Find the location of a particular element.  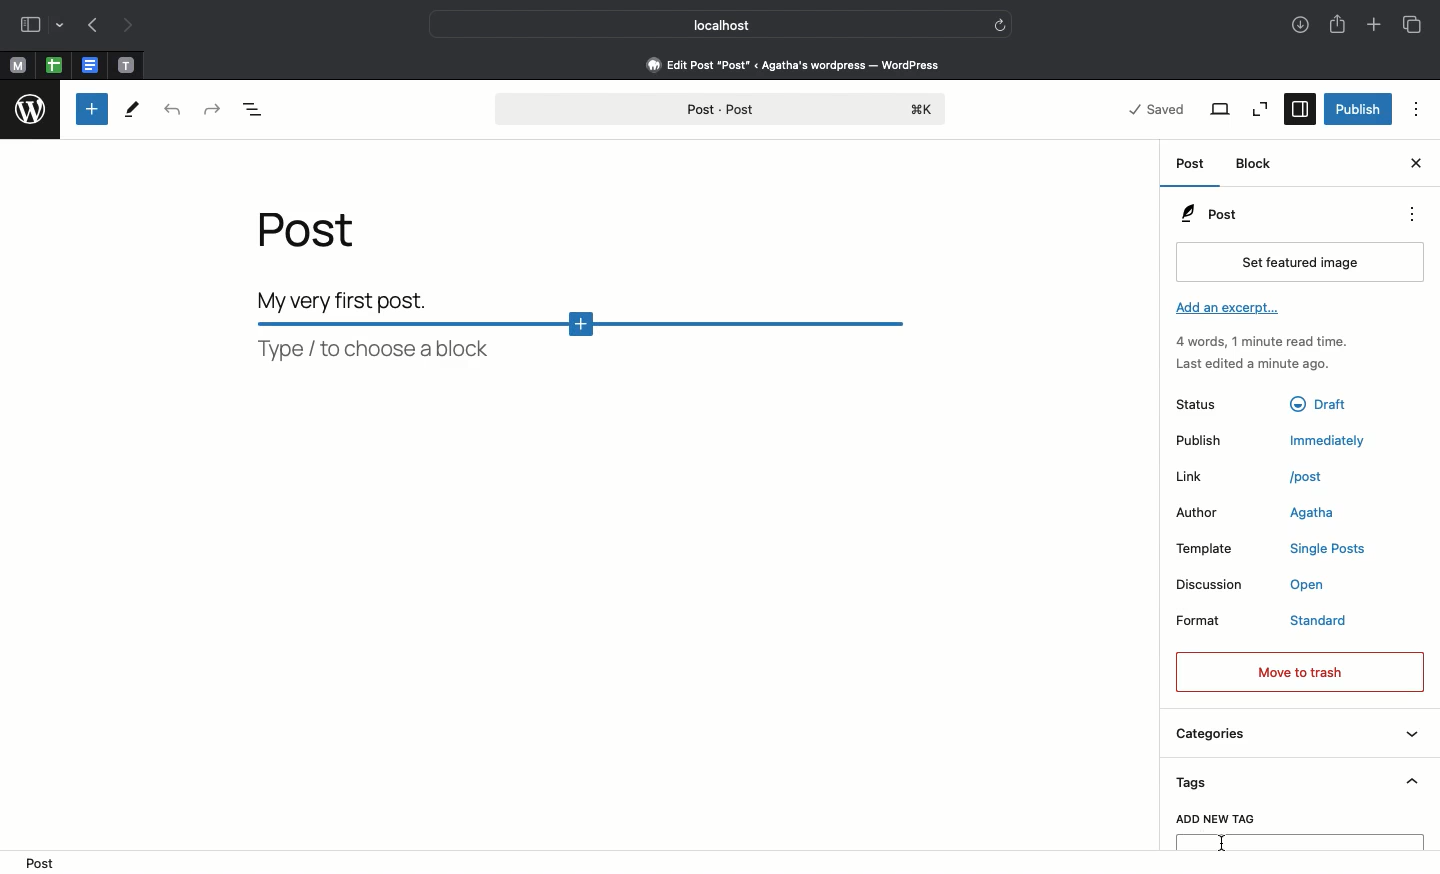

Move to trash is located at coordinates (1302, 671).